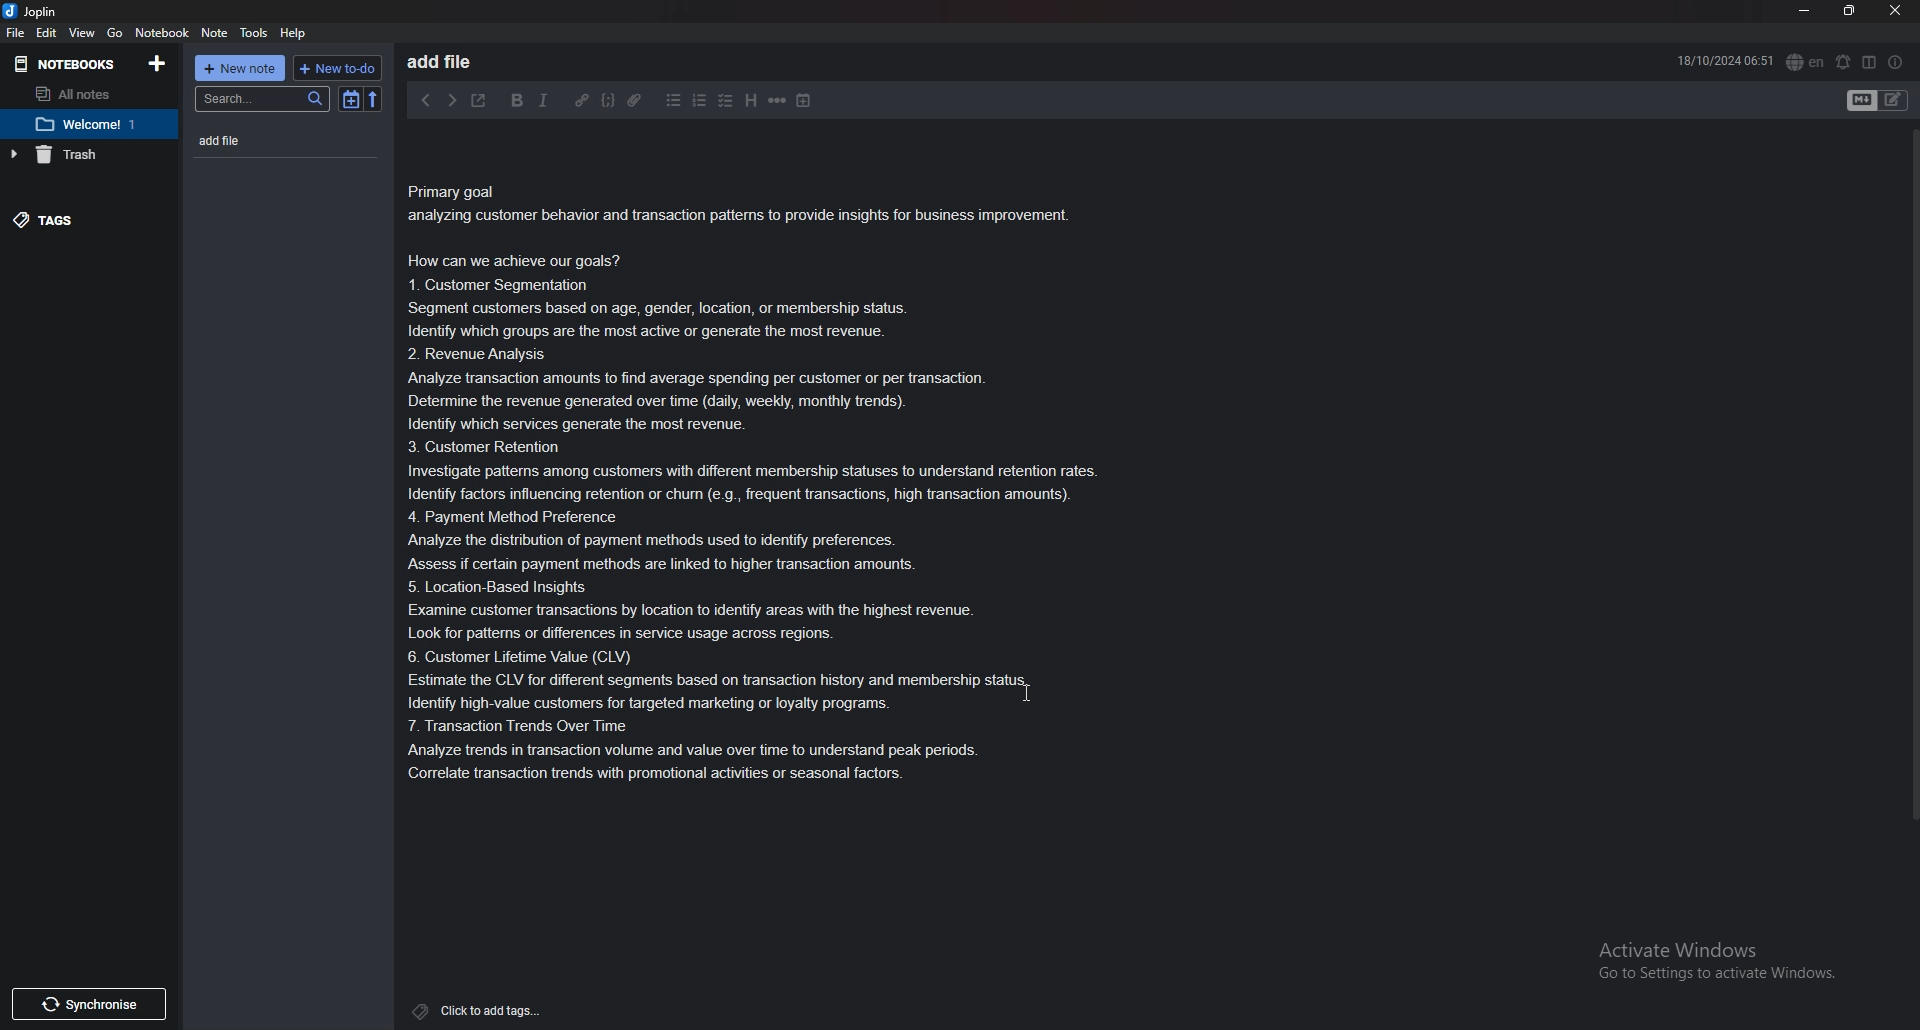 This screenshot has height=1030, width=1920. What do you see at coordinates (608, 102) in the screenshot?
I see `Code` at bounding box center [608, 102].